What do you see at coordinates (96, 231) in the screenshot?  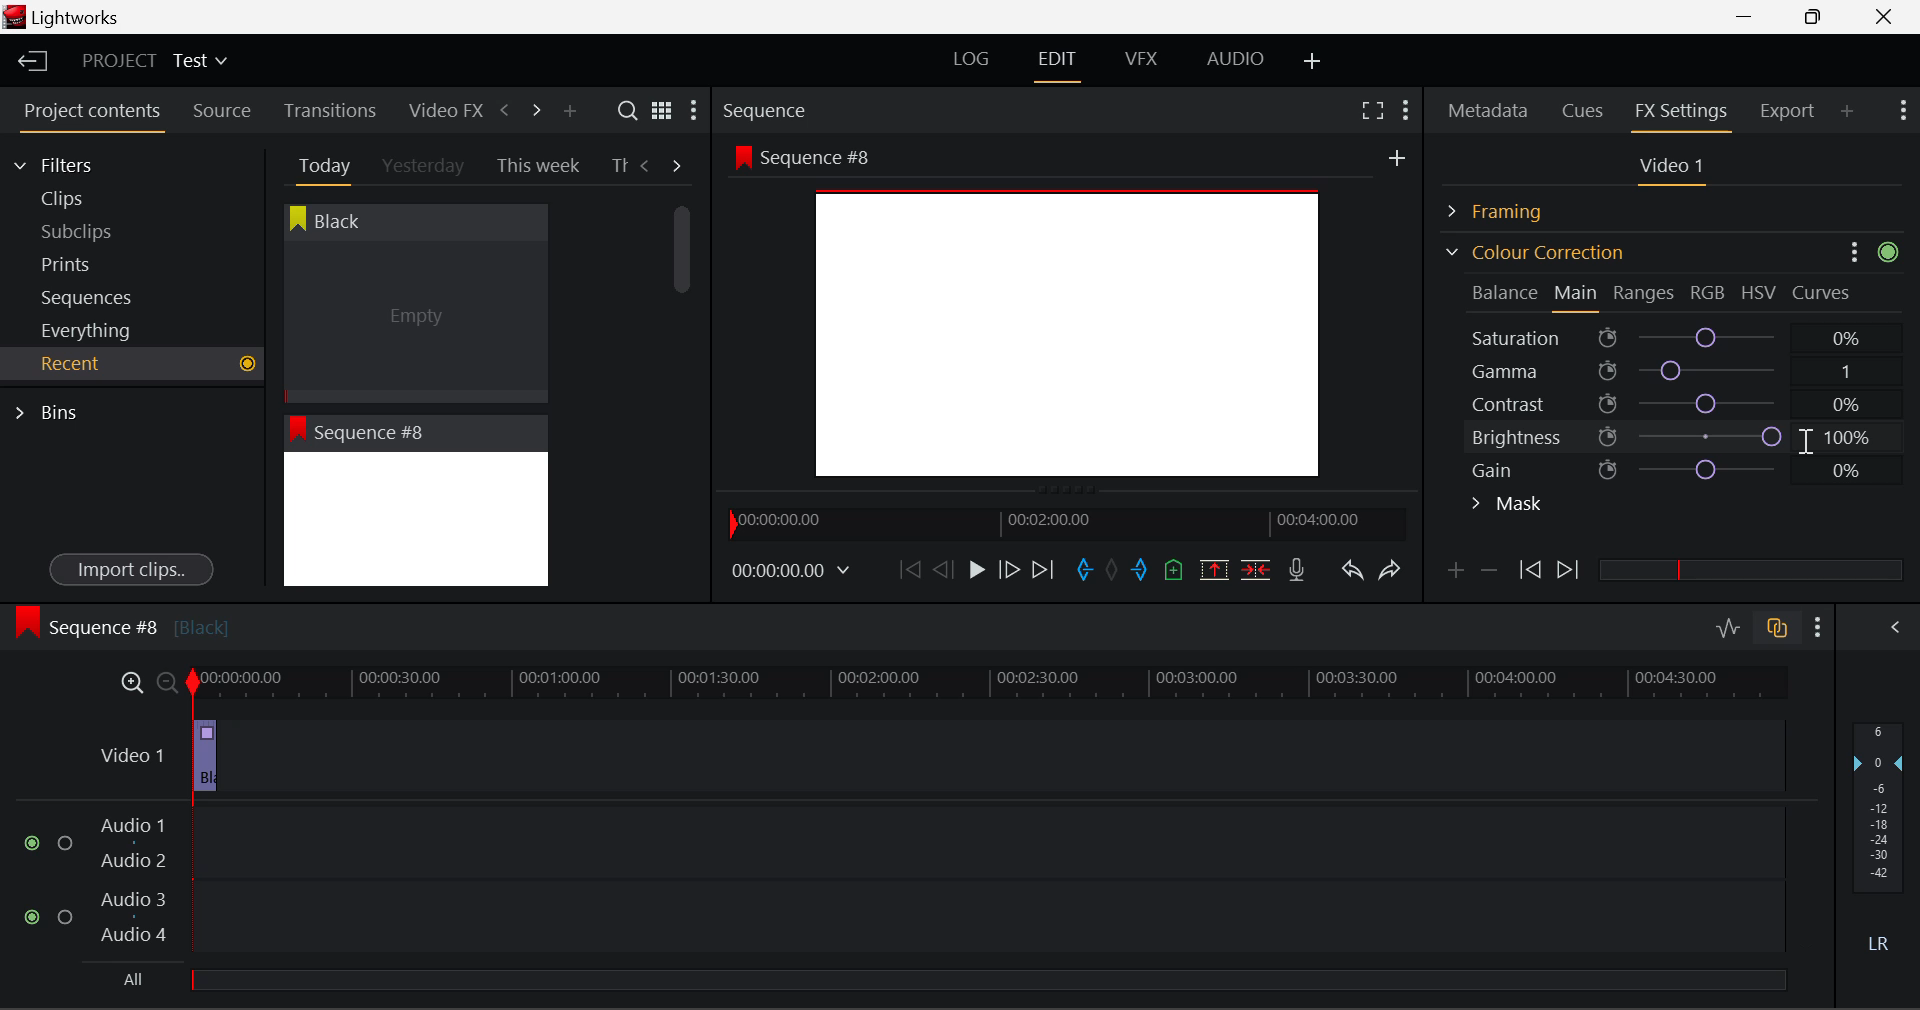 I see `Subclips` at bounding box center [96, 231].